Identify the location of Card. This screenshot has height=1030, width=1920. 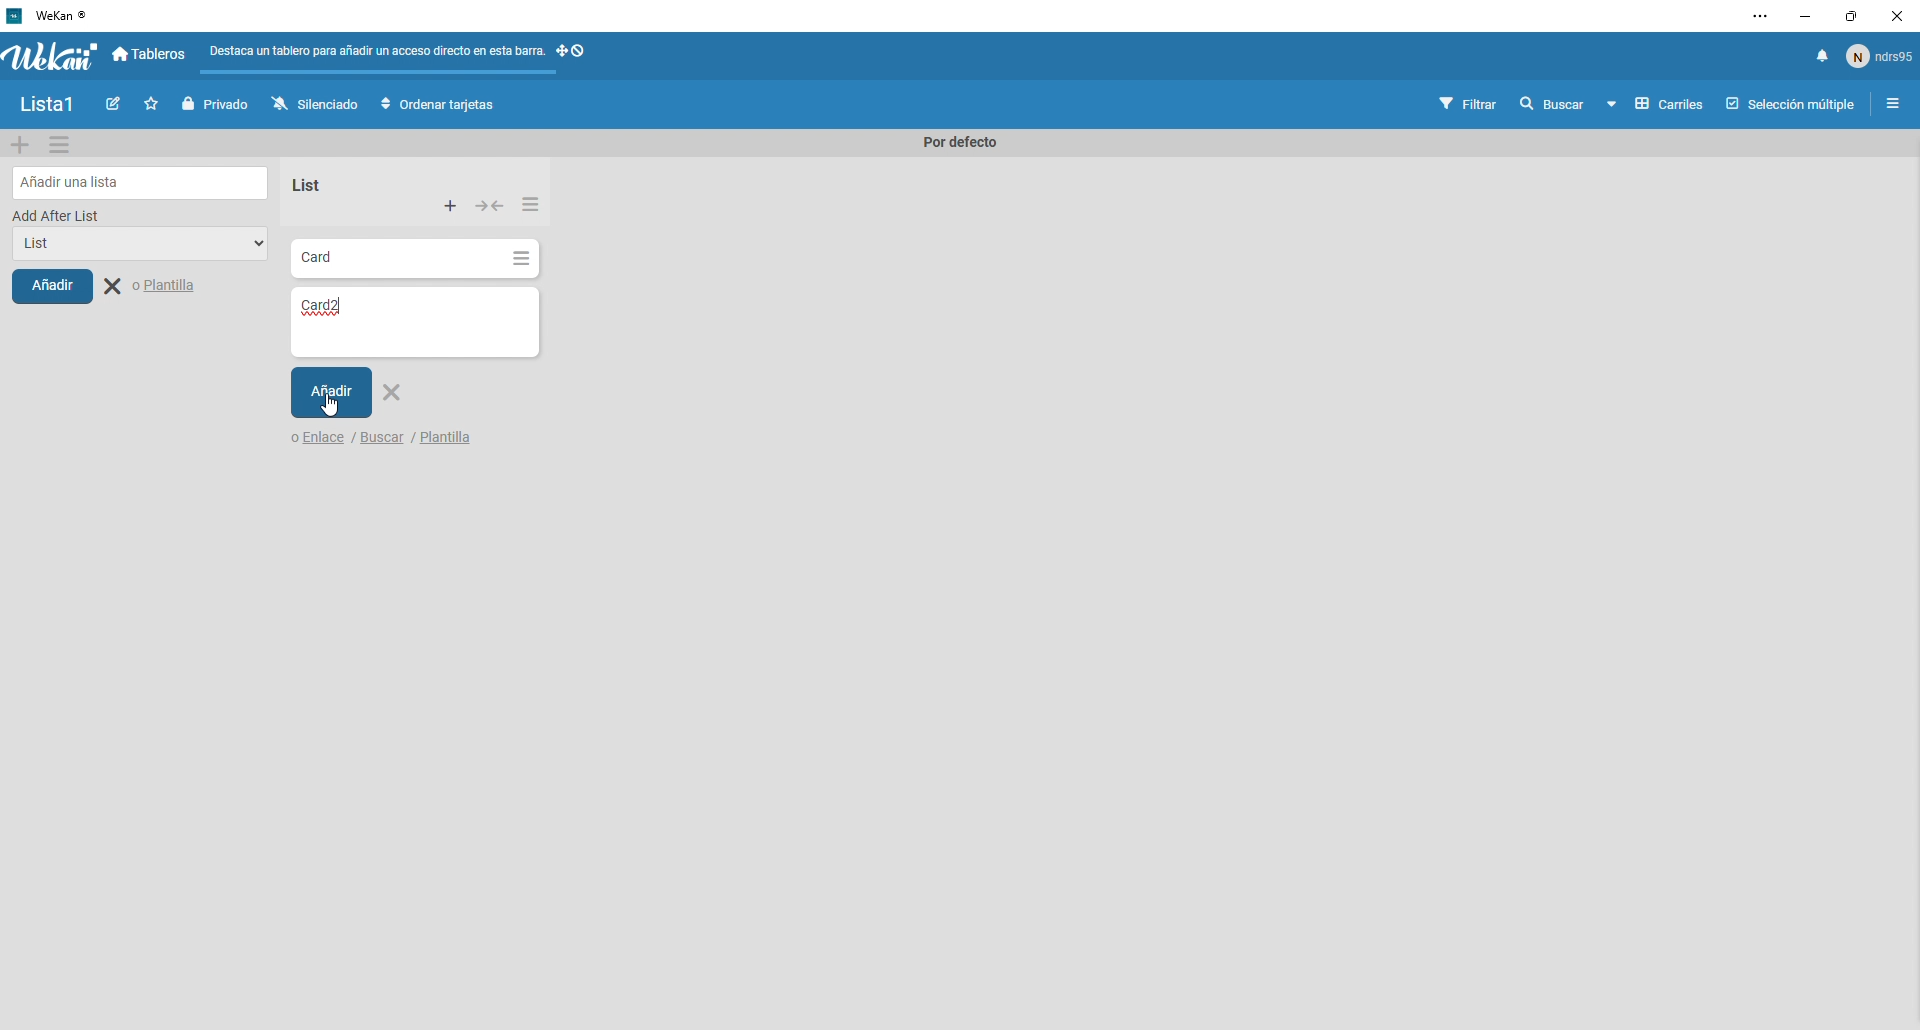
(396, 259).